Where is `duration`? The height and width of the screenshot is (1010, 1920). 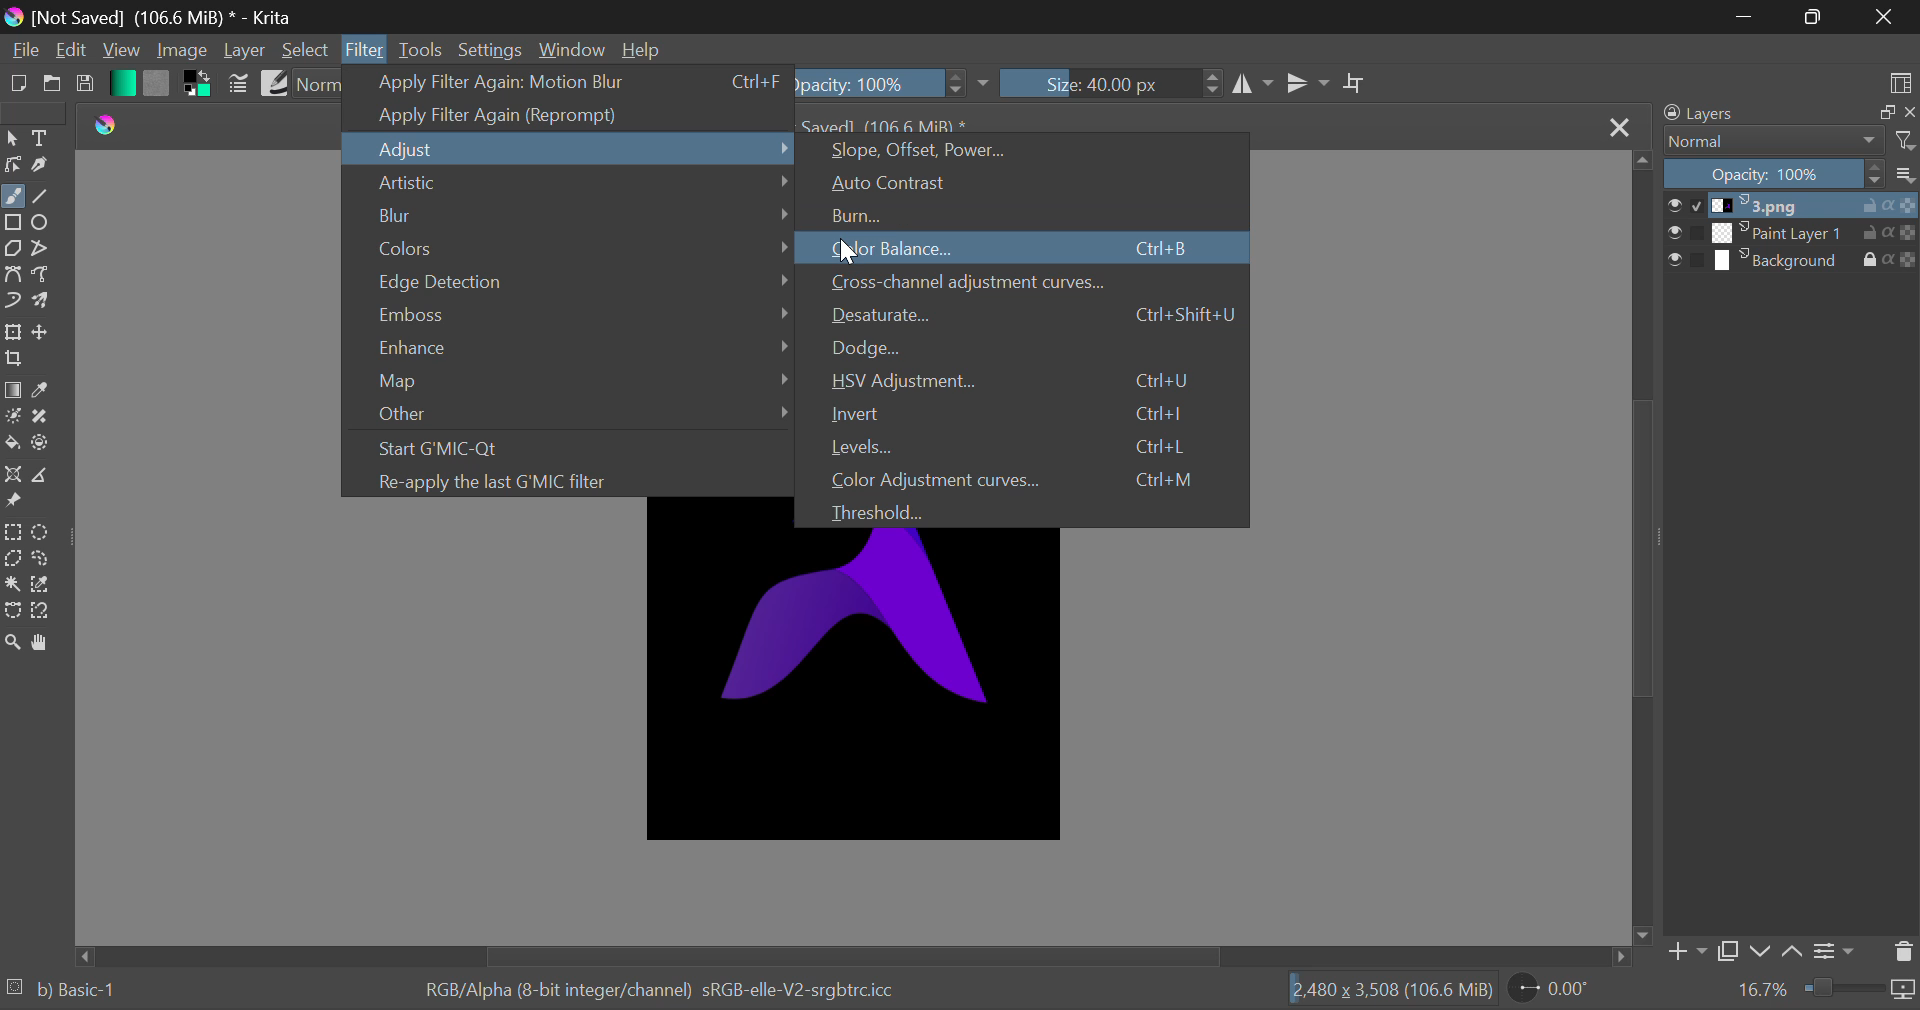
duration is located at coordinates (1859, 990).